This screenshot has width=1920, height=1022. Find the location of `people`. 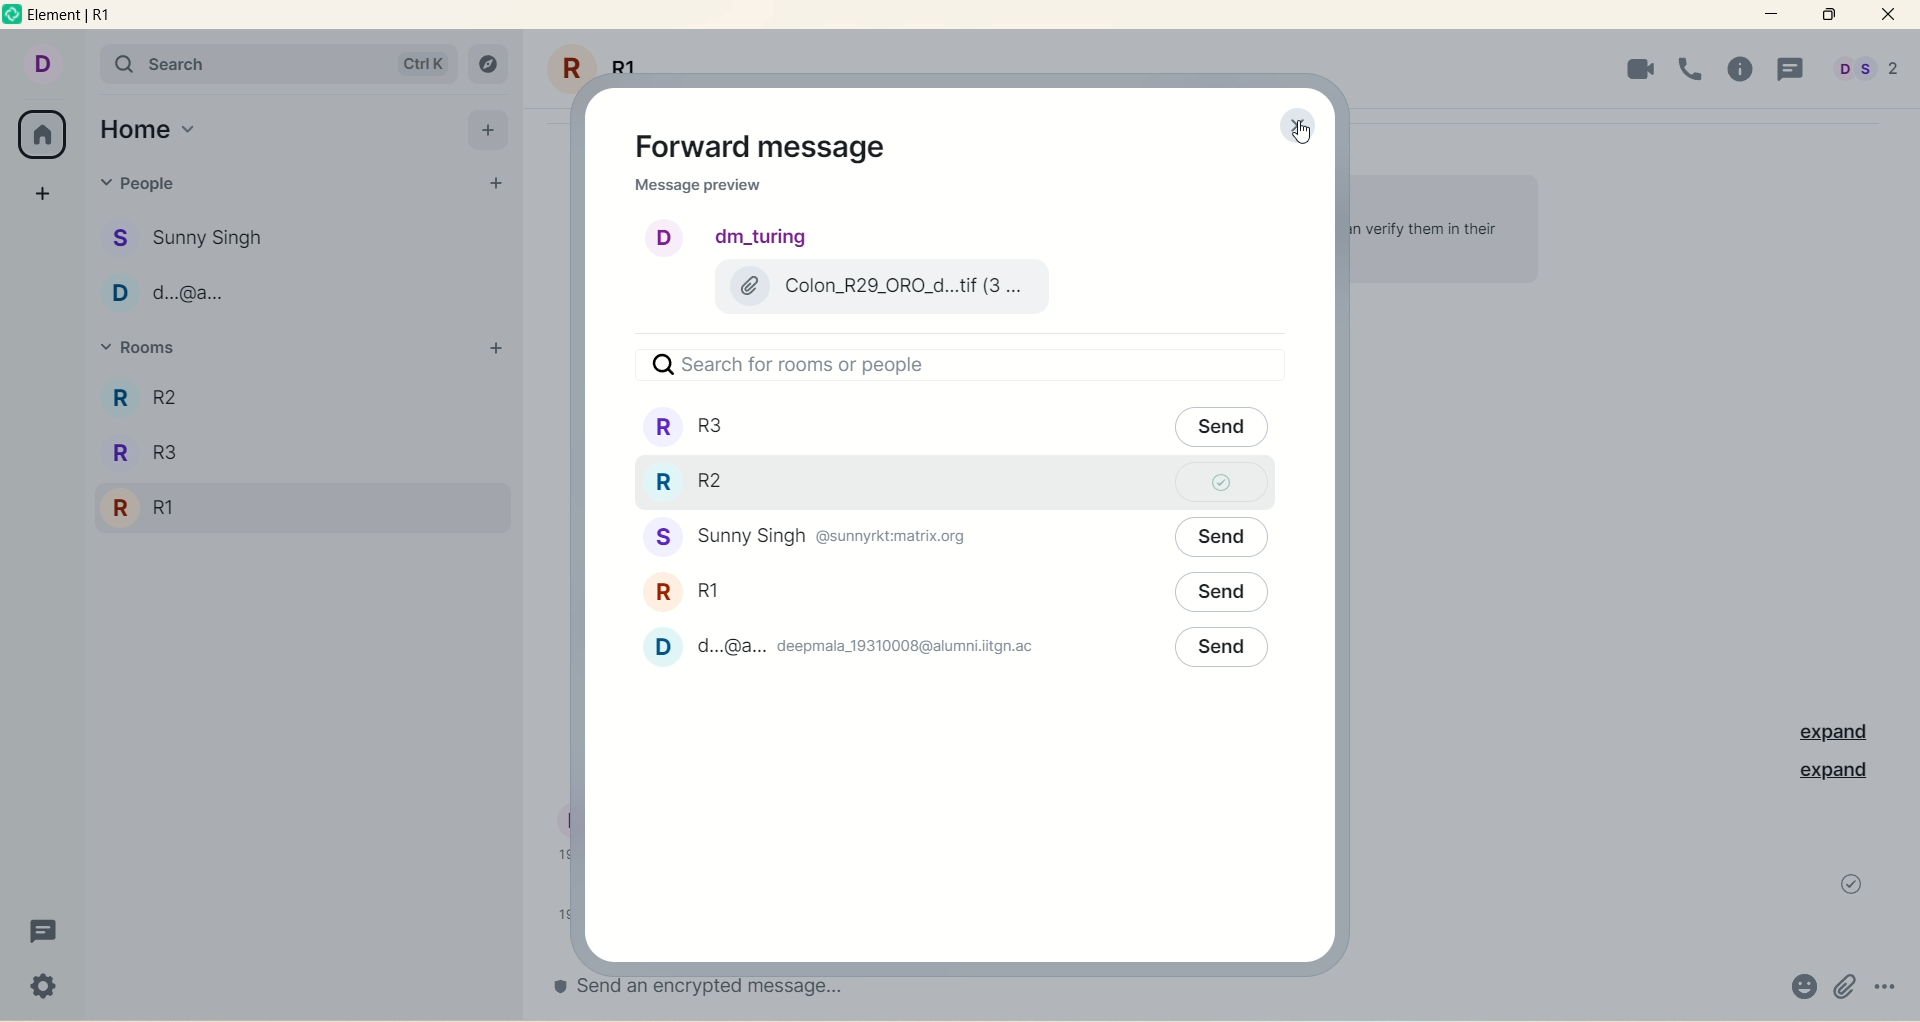

people is located at coordinates (827, 649).